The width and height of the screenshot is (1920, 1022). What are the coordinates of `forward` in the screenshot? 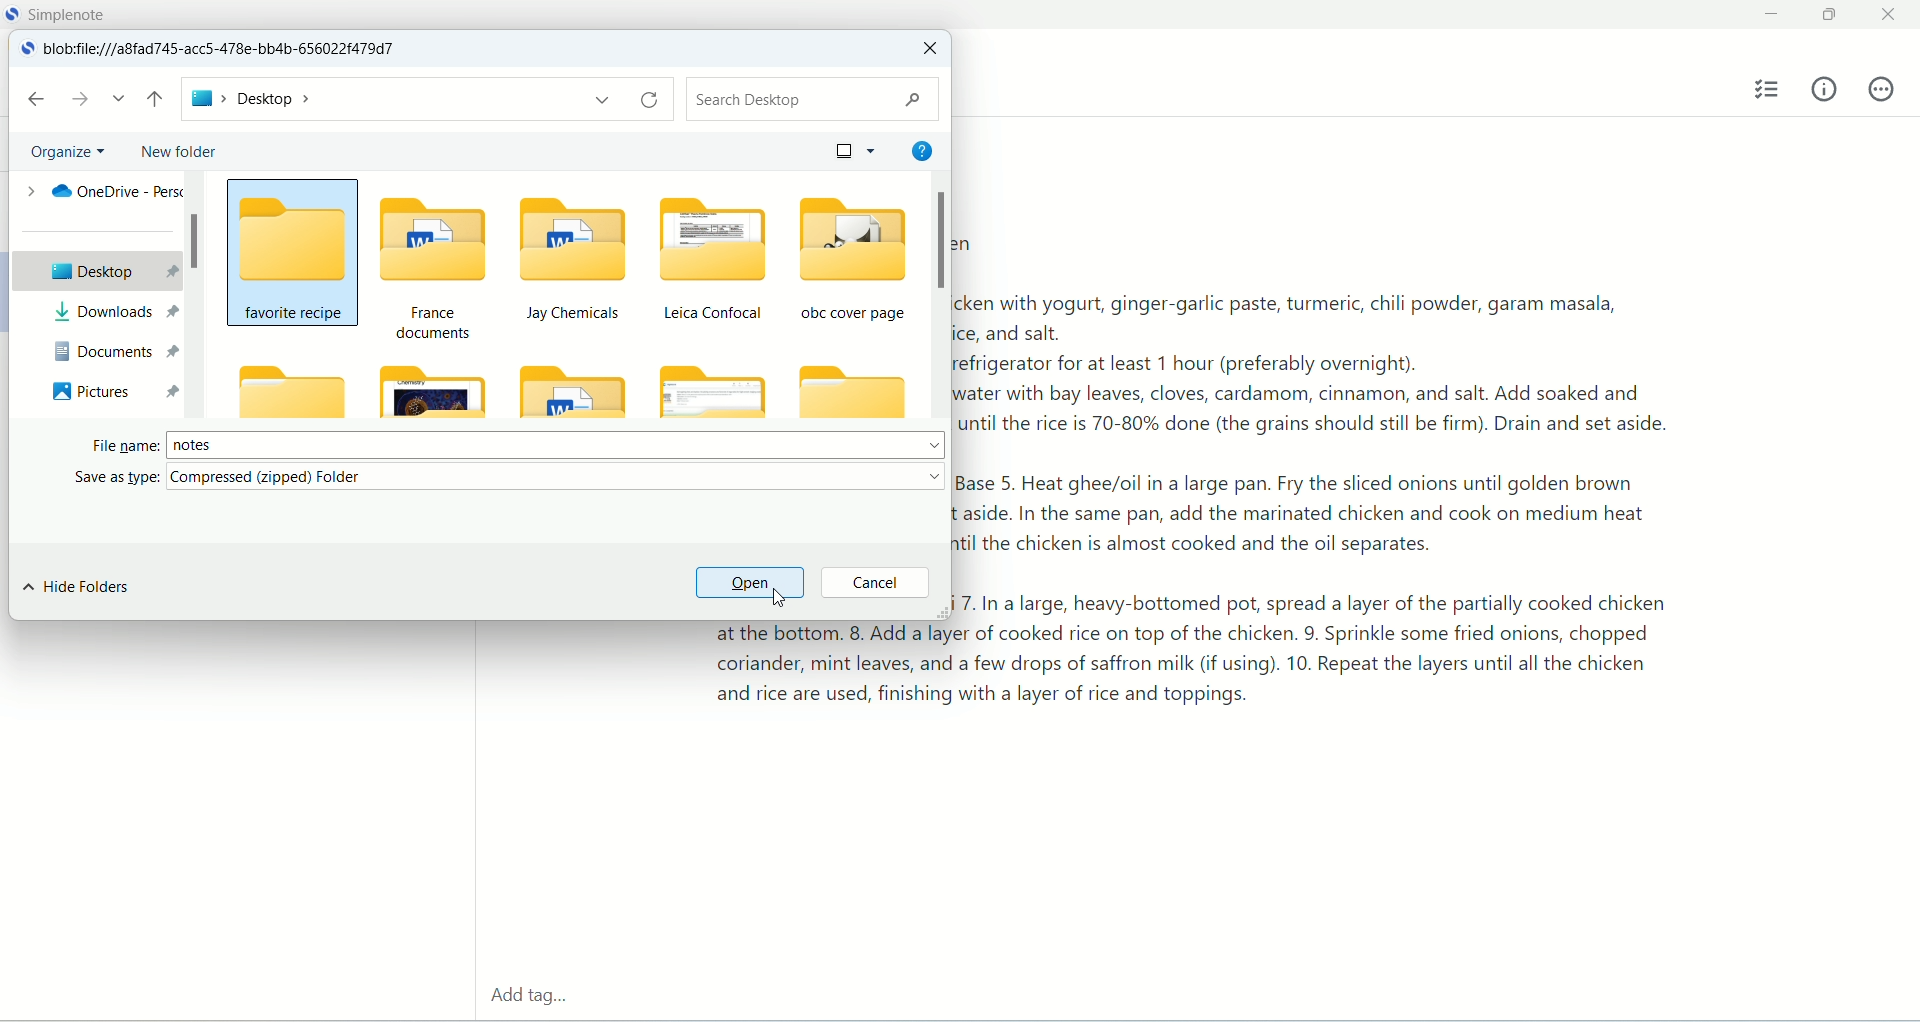 It's located at (81, 98).